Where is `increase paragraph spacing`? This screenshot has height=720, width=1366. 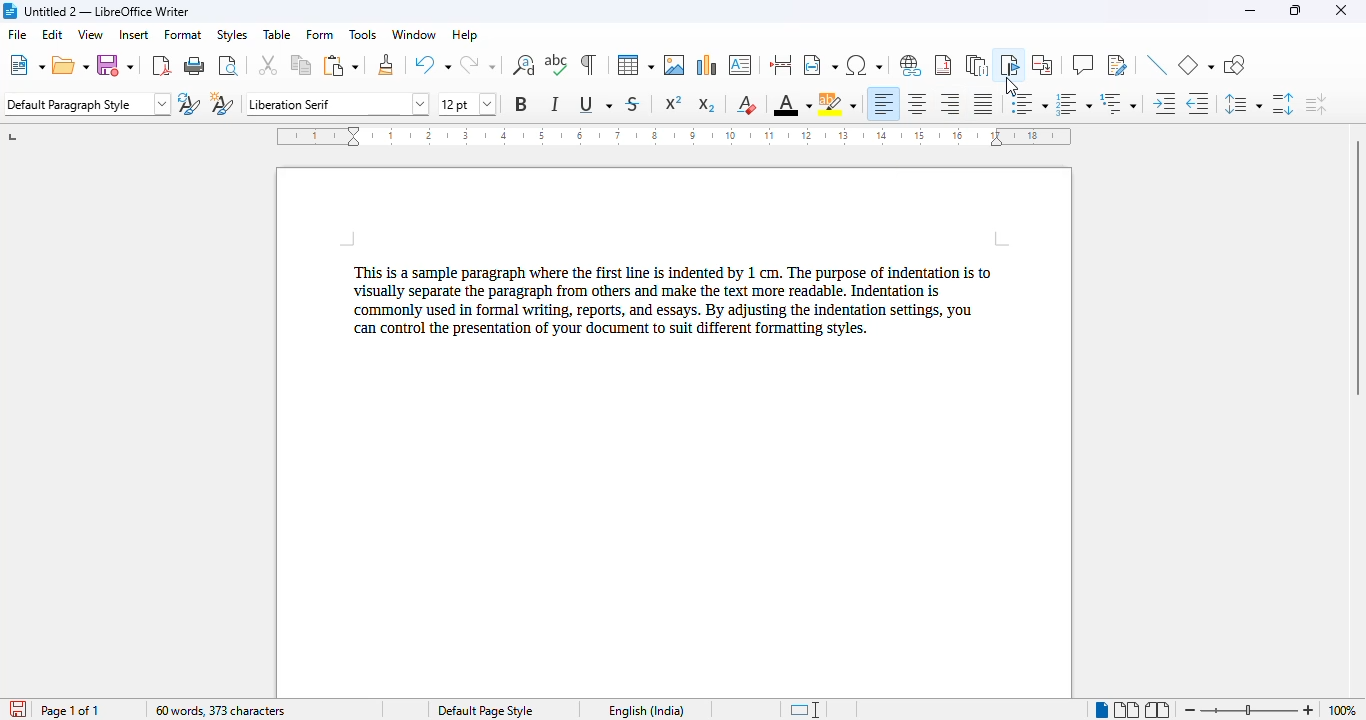
increase paragraph spacing is located at coordinates (1283, 104).